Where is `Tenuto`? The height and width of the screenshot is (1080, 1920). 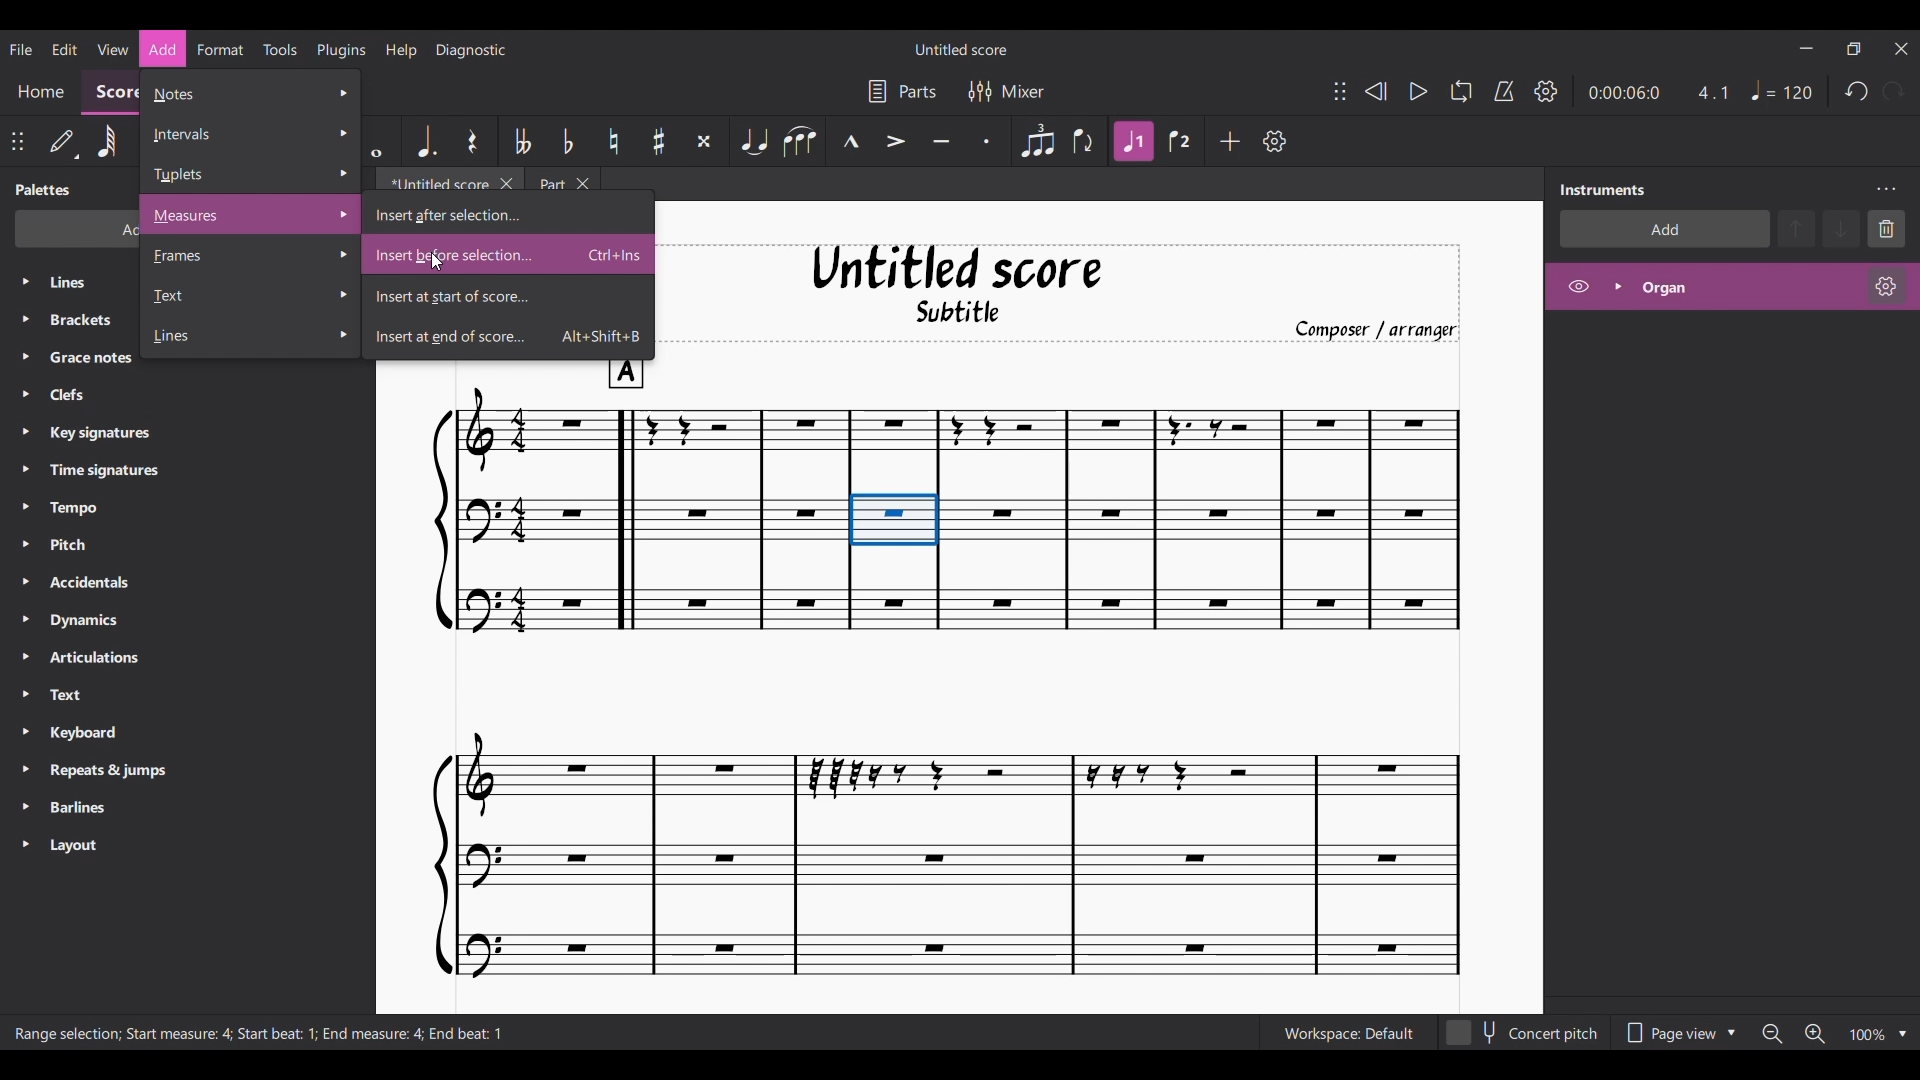 Tenuto is located at coordinates (941, 143).